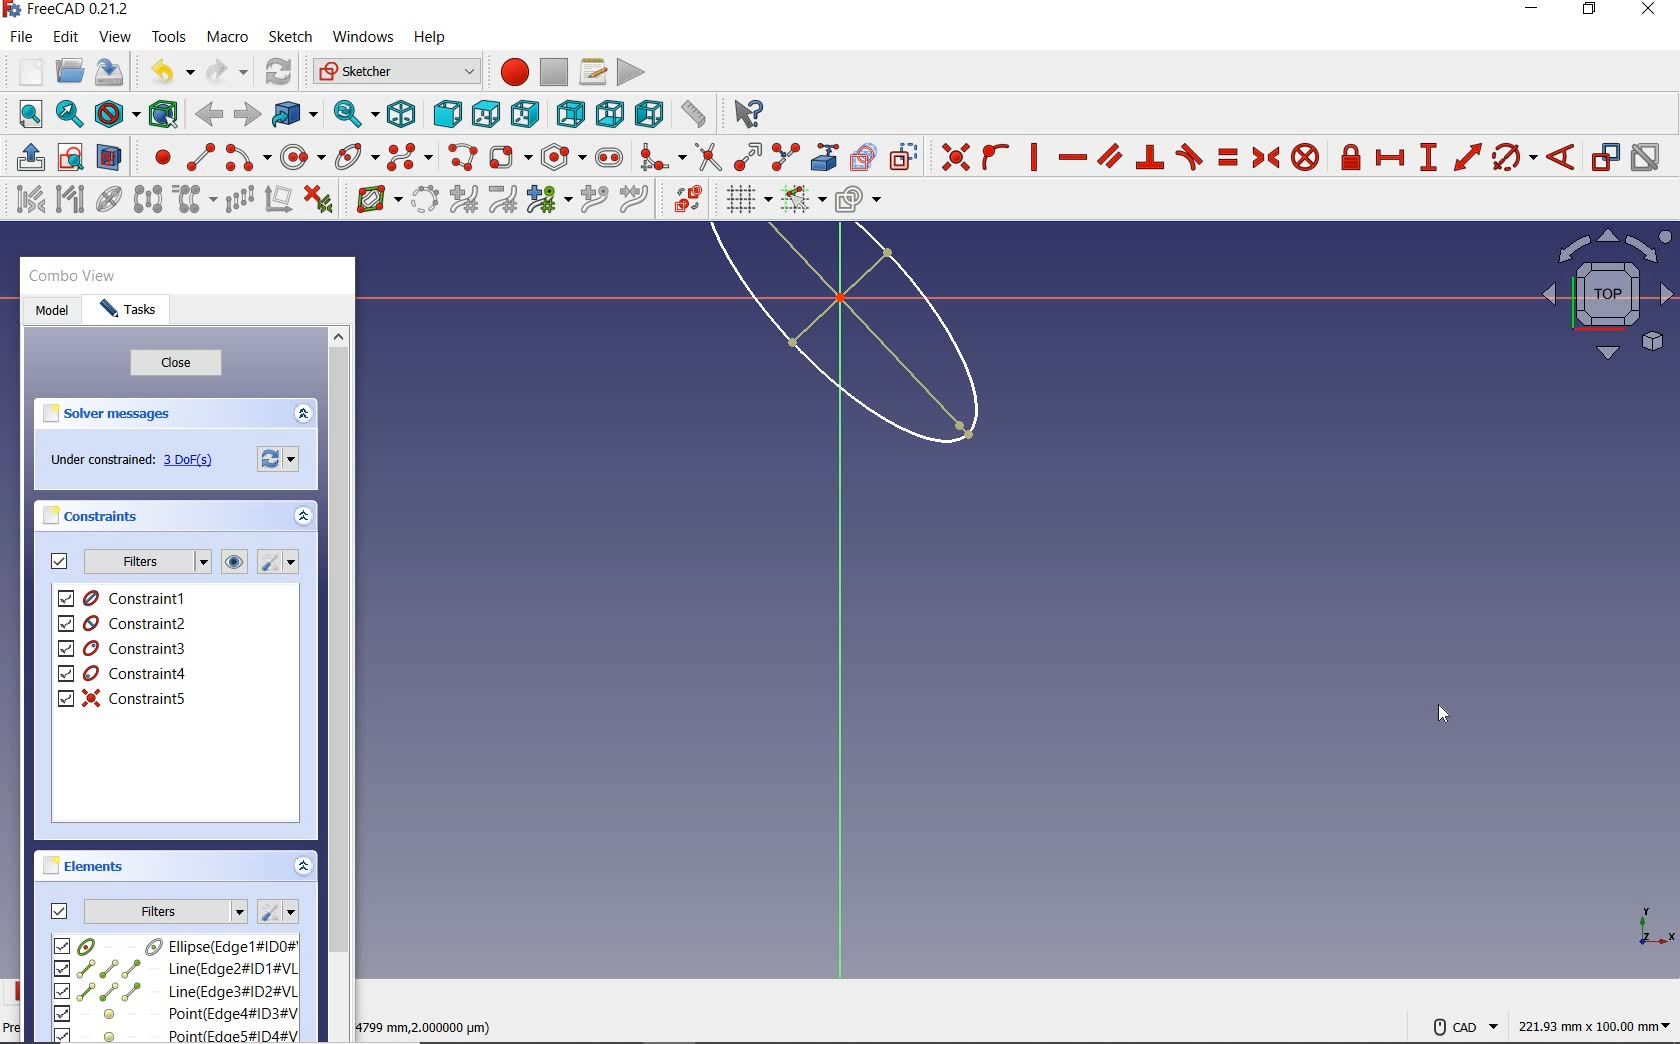  I want to click on back, so click(208, 115).